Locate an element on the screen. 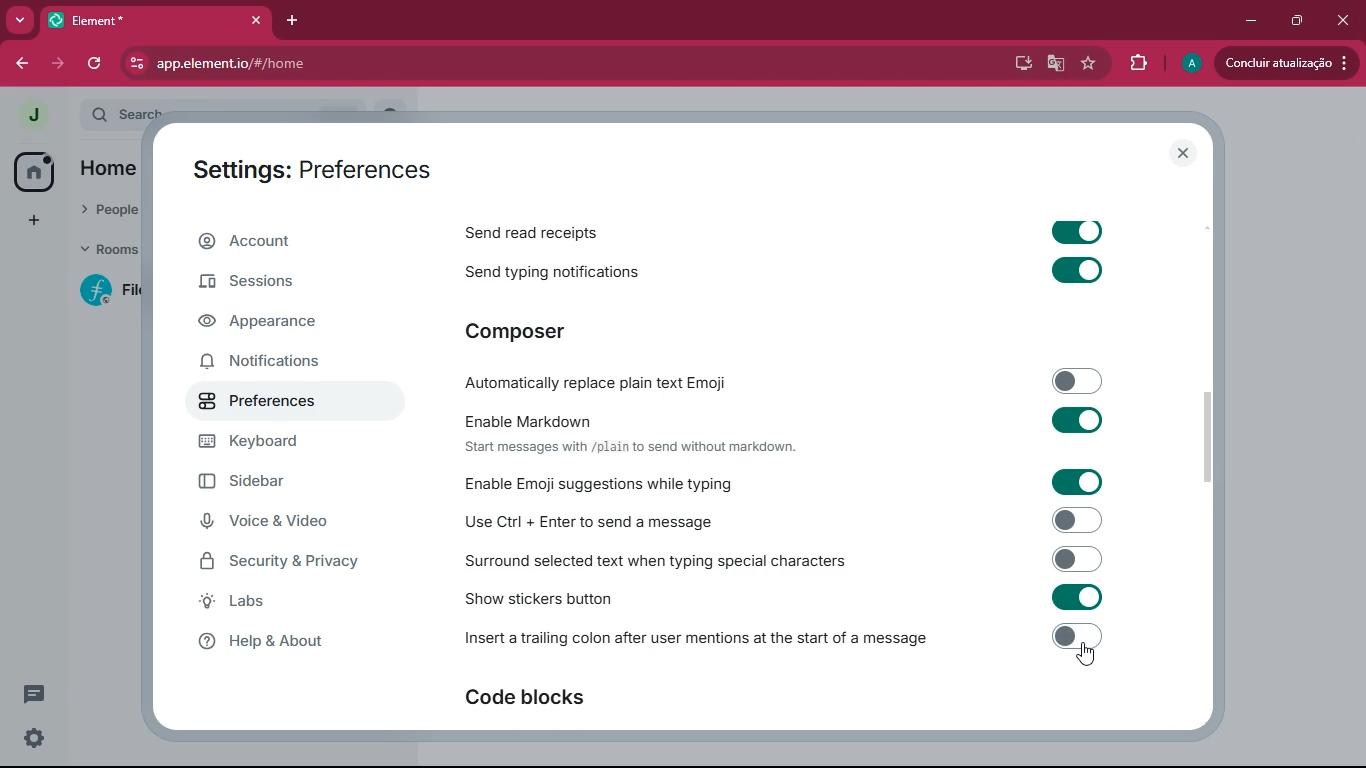  desktop is located at coordinates (1022, 65).